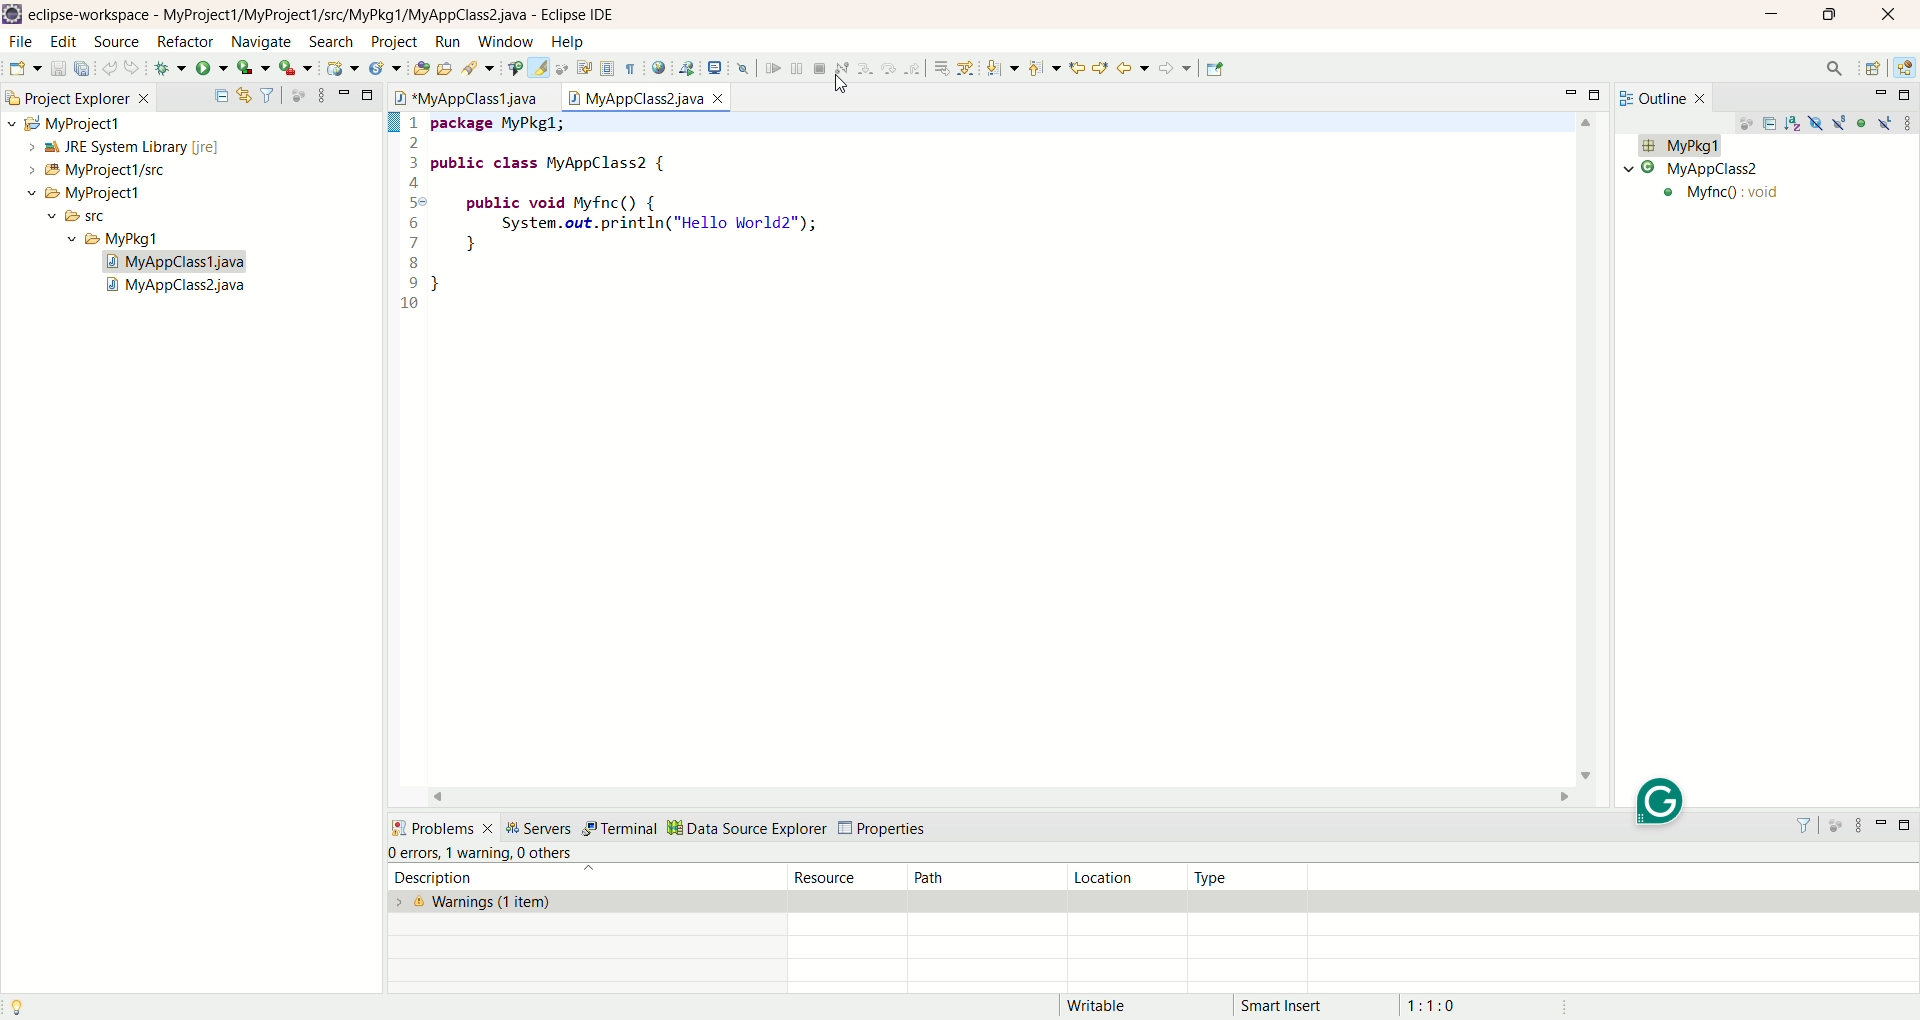  What do you see at coordinates (441, 826) in the screenshot?
I see `problems` at bounding box center [441, 826].